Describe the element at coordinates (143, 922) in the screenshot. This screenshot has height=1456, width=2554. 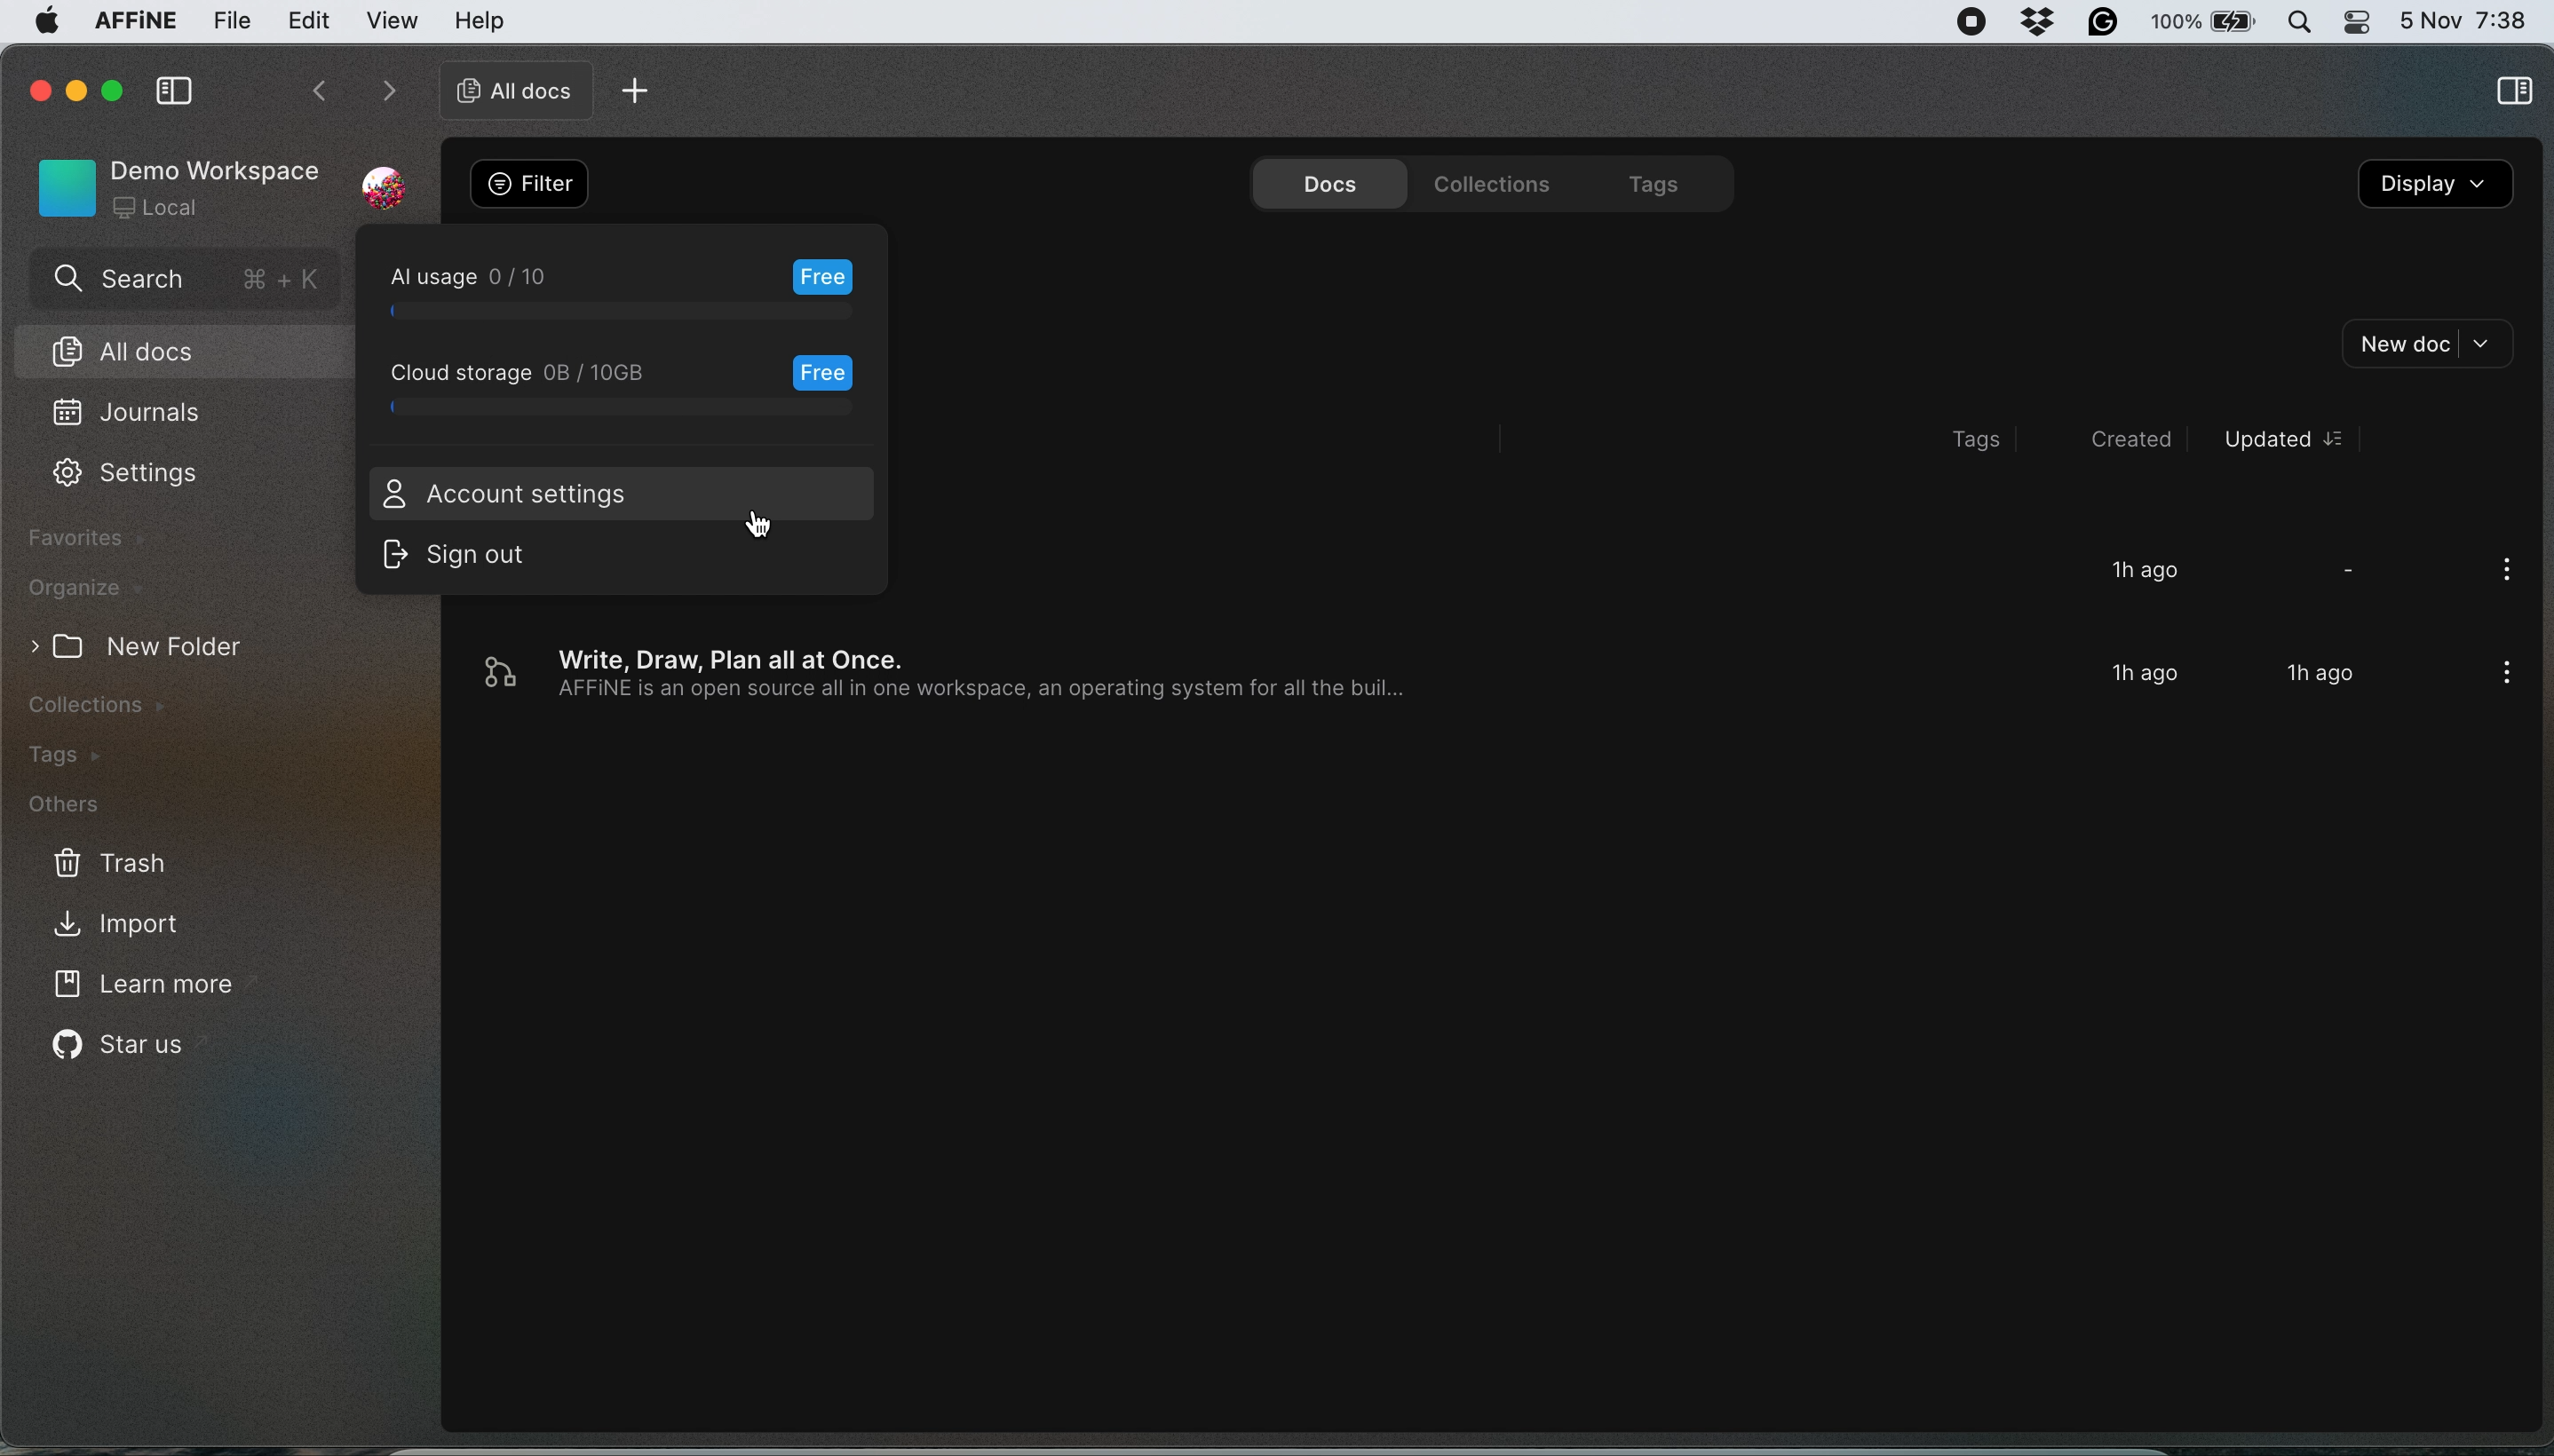
I see `import` at that location.